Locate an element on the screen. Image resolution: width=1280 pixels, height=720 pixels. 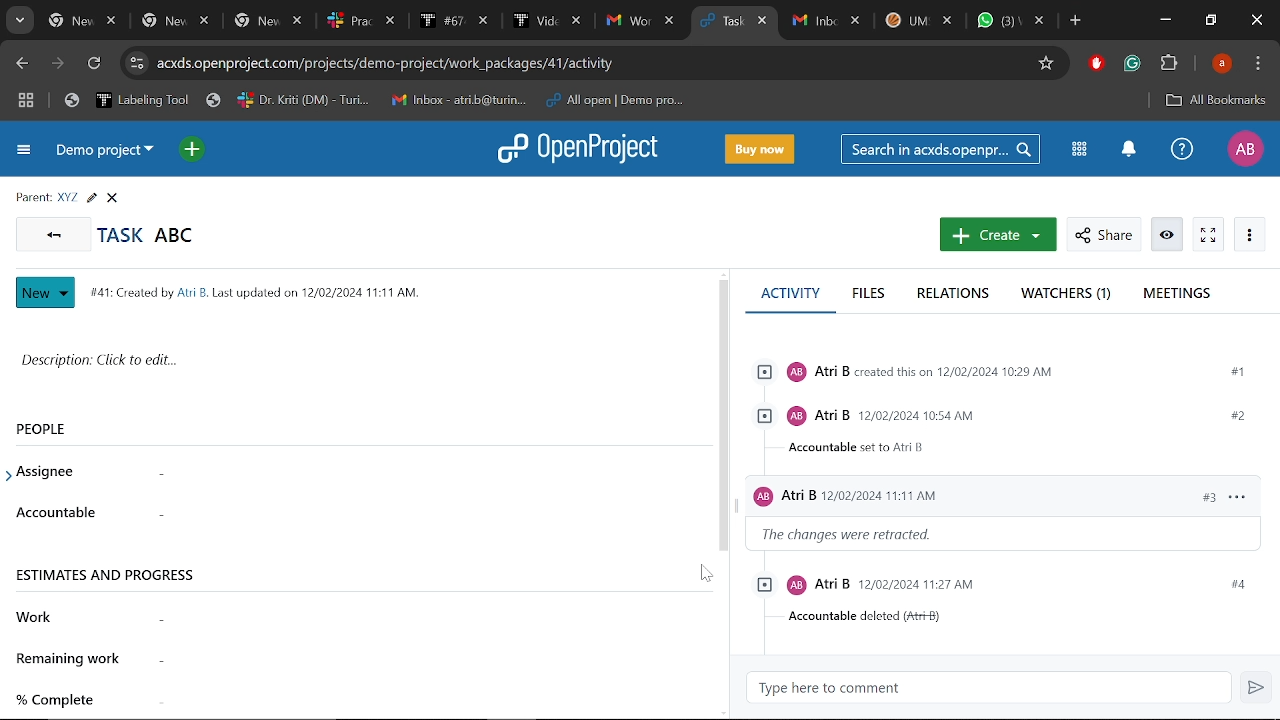
 is located at coordinates (63, 702).